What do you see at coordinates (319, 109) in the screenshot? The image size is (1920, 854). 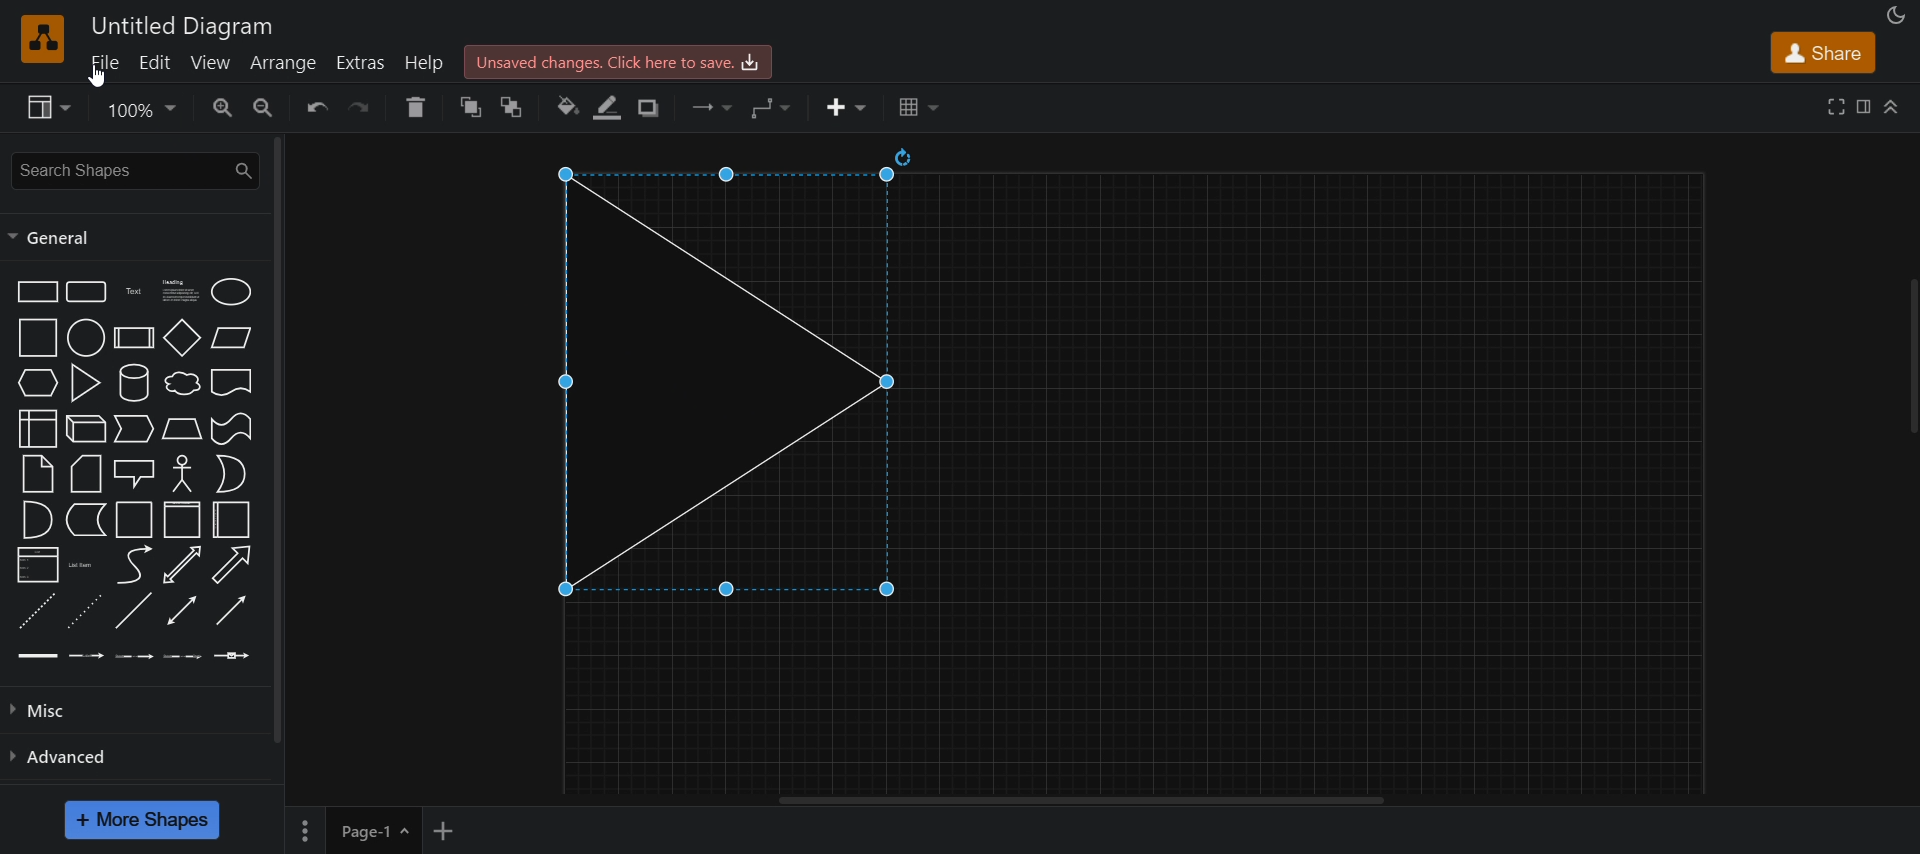 I see `undo` at bounding box center [319, 109].